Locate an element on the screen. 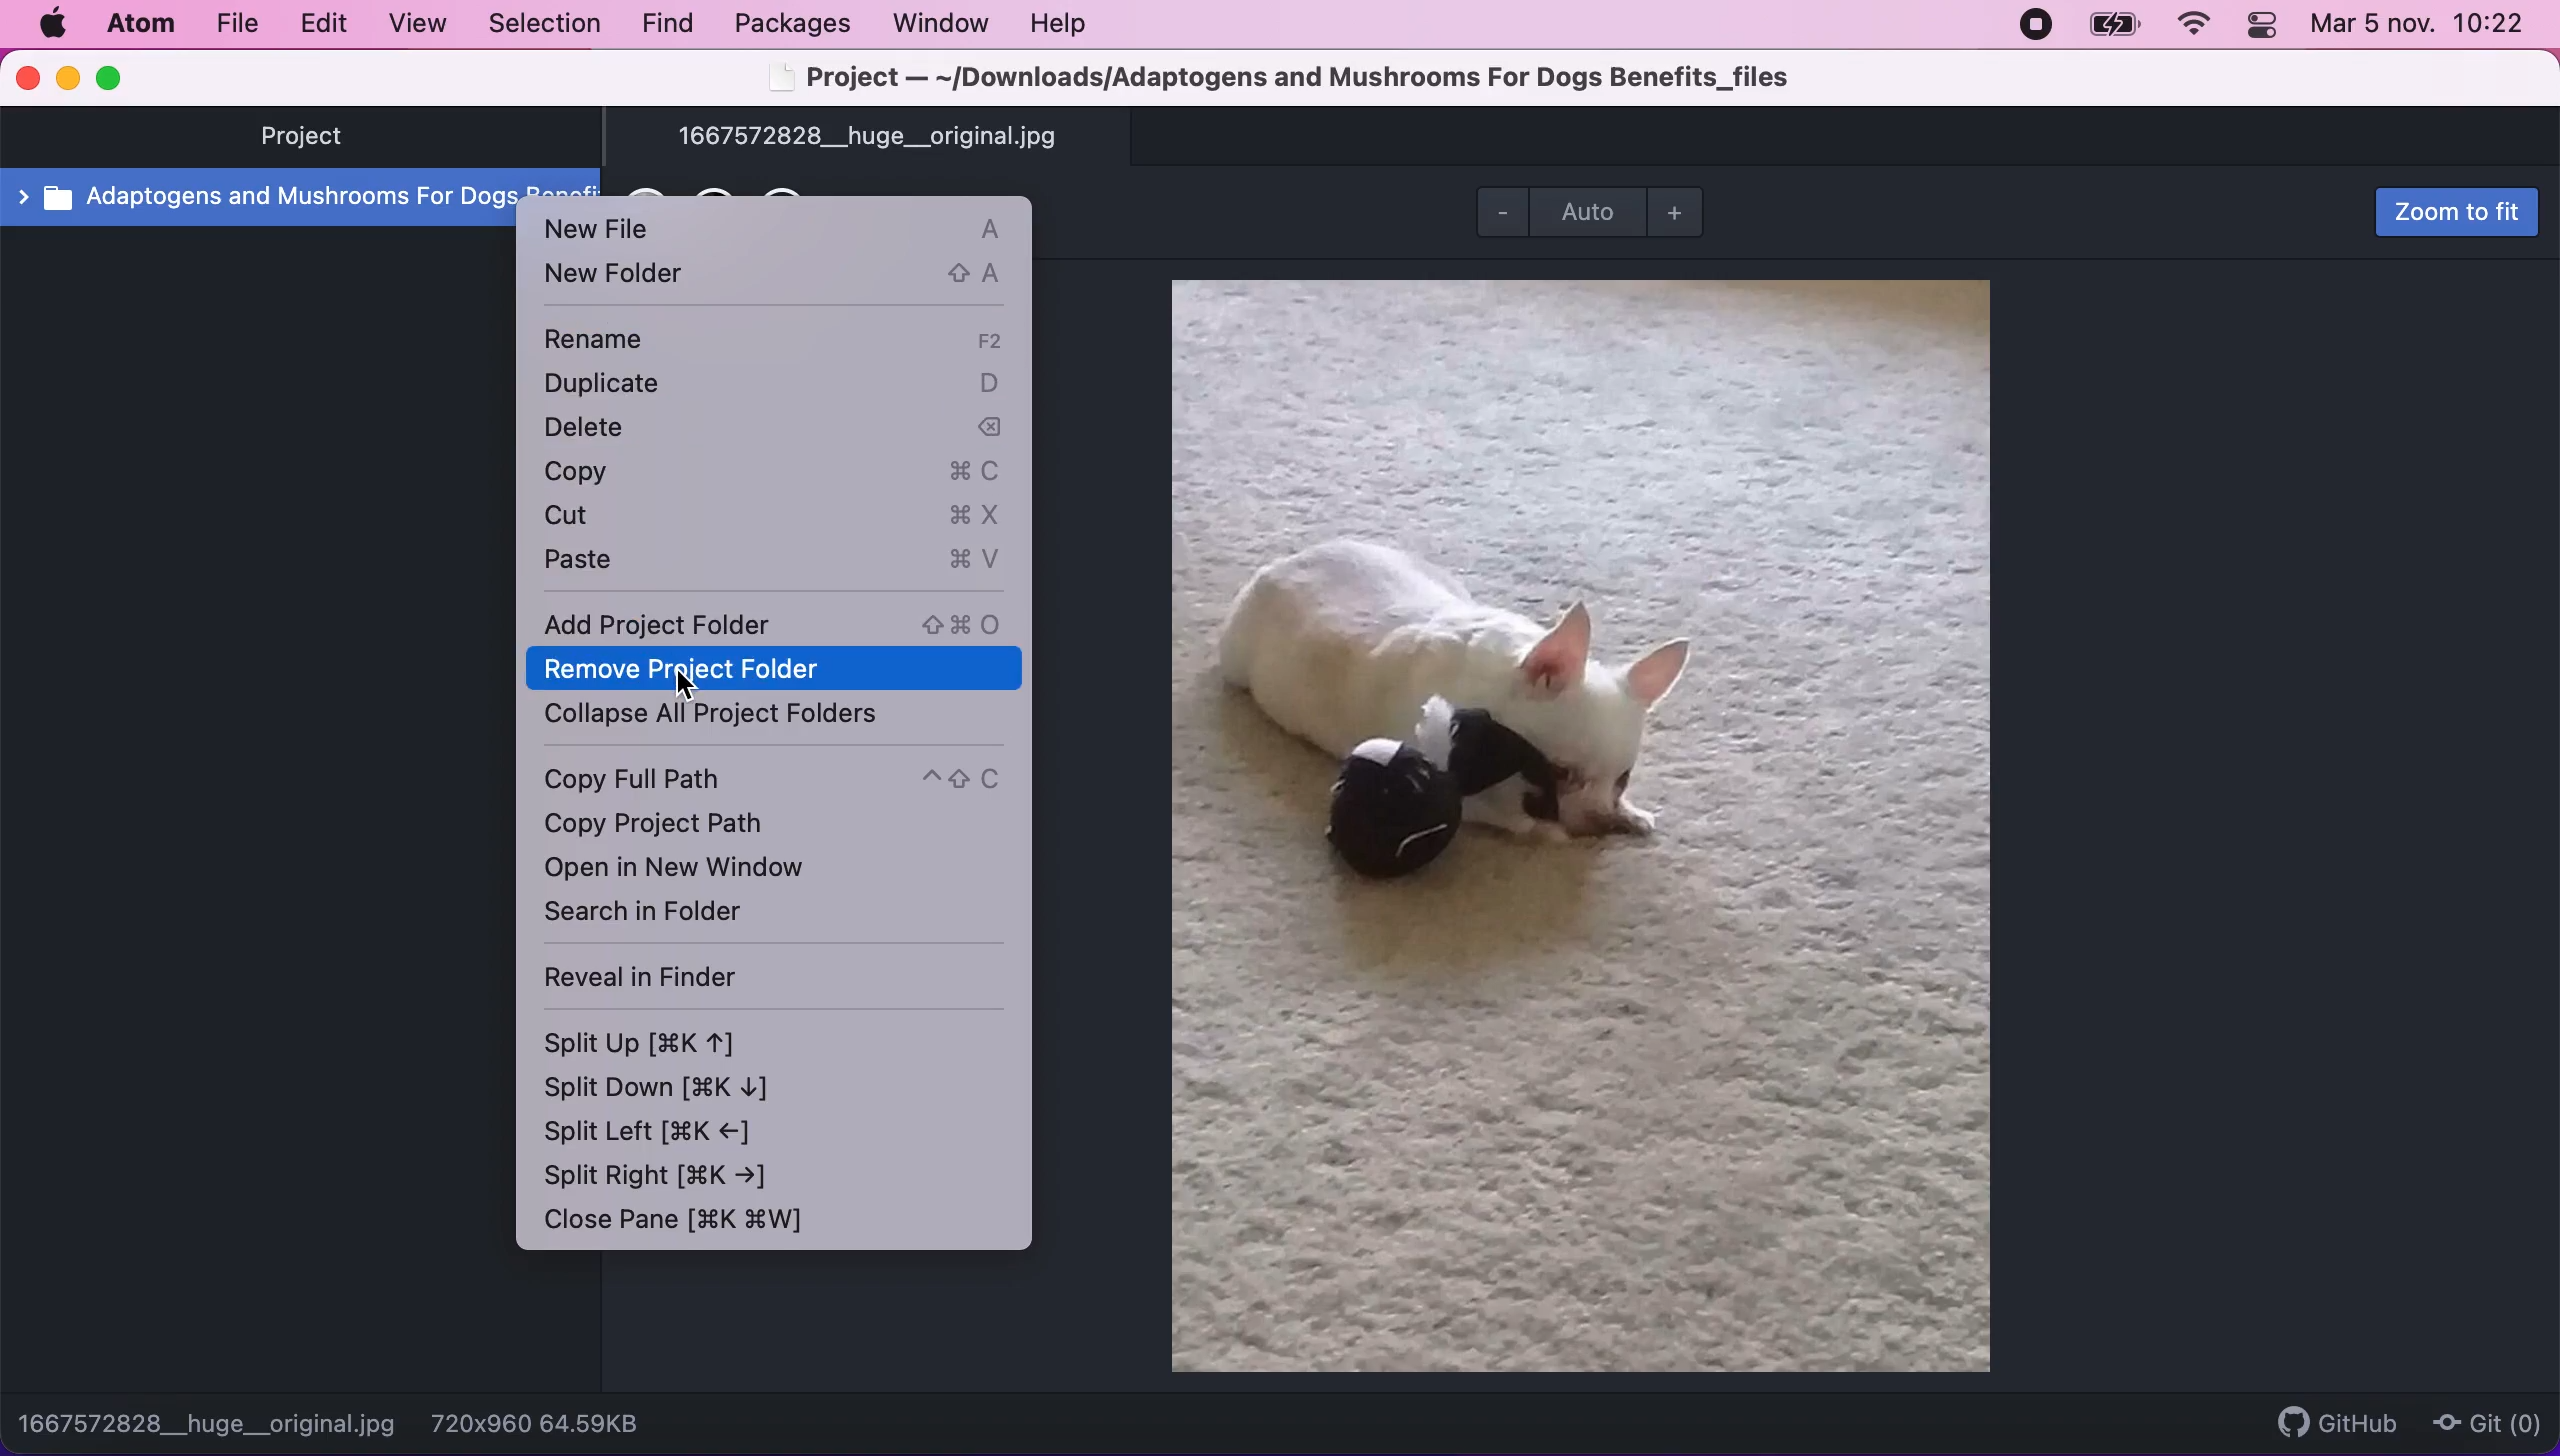 This screenshot has height=1456, width=2560. atom is located at coordinates (139, 23).